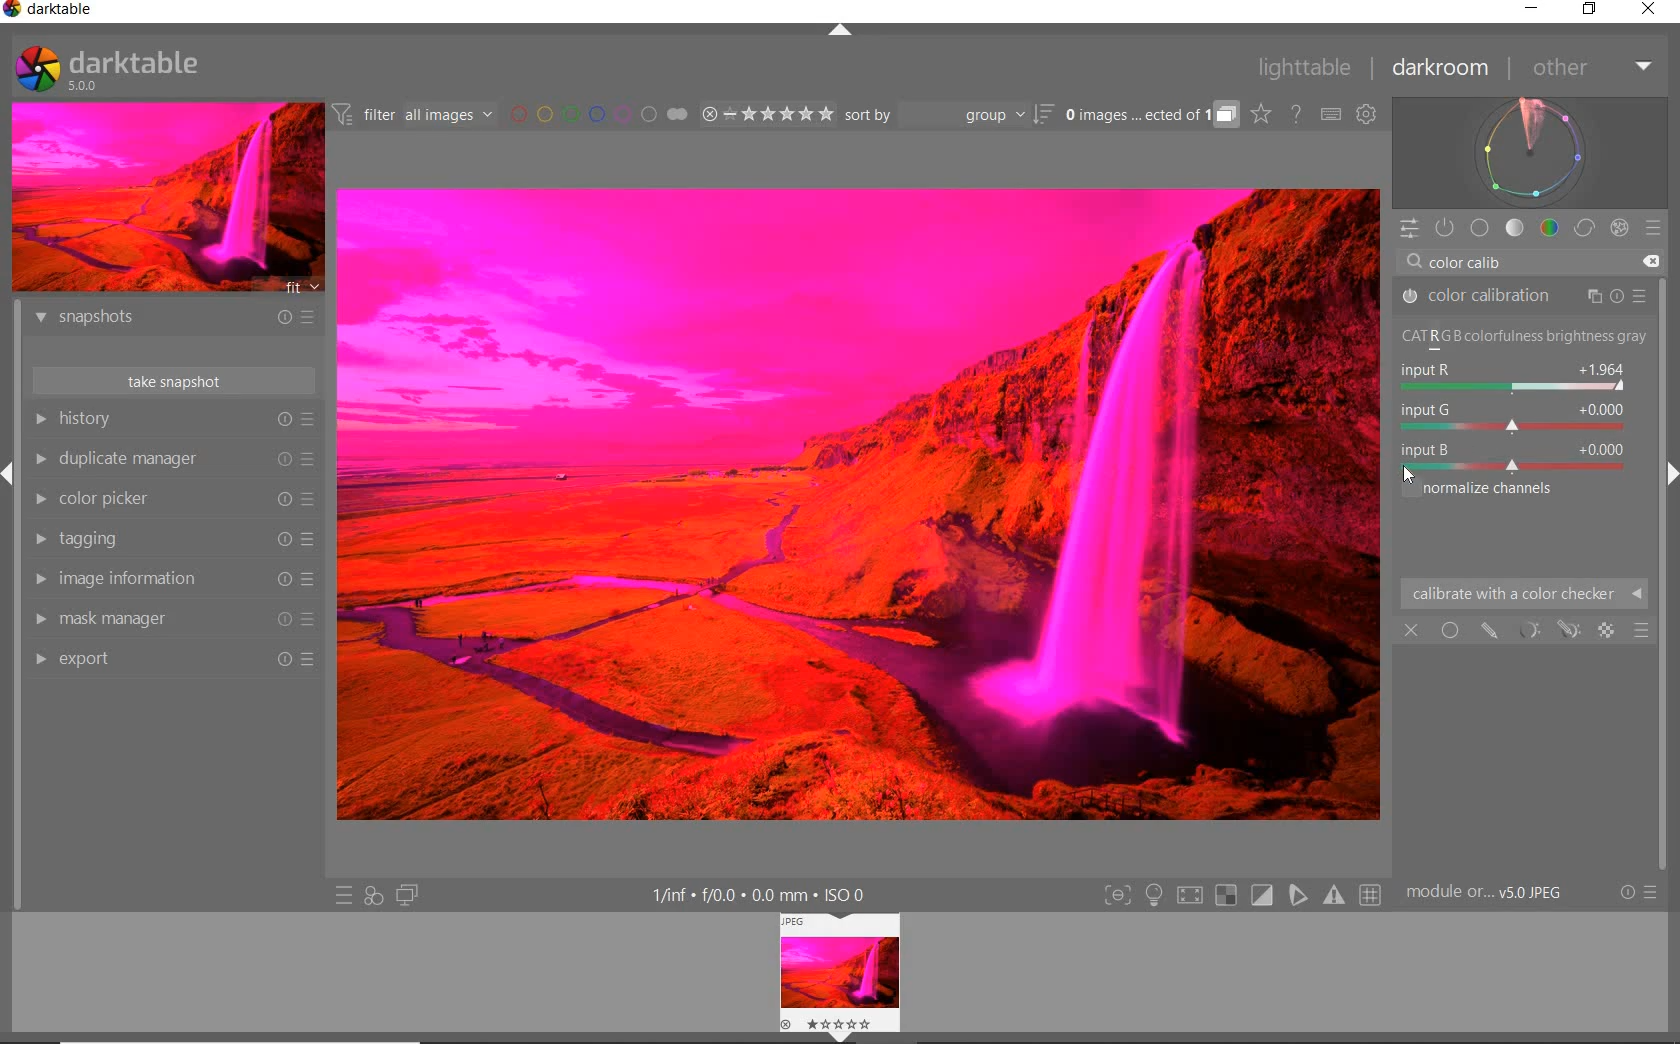 This screenshot has width=1680, height=1044. I want to click on TOGGLE MODES, so click(1241, 896).